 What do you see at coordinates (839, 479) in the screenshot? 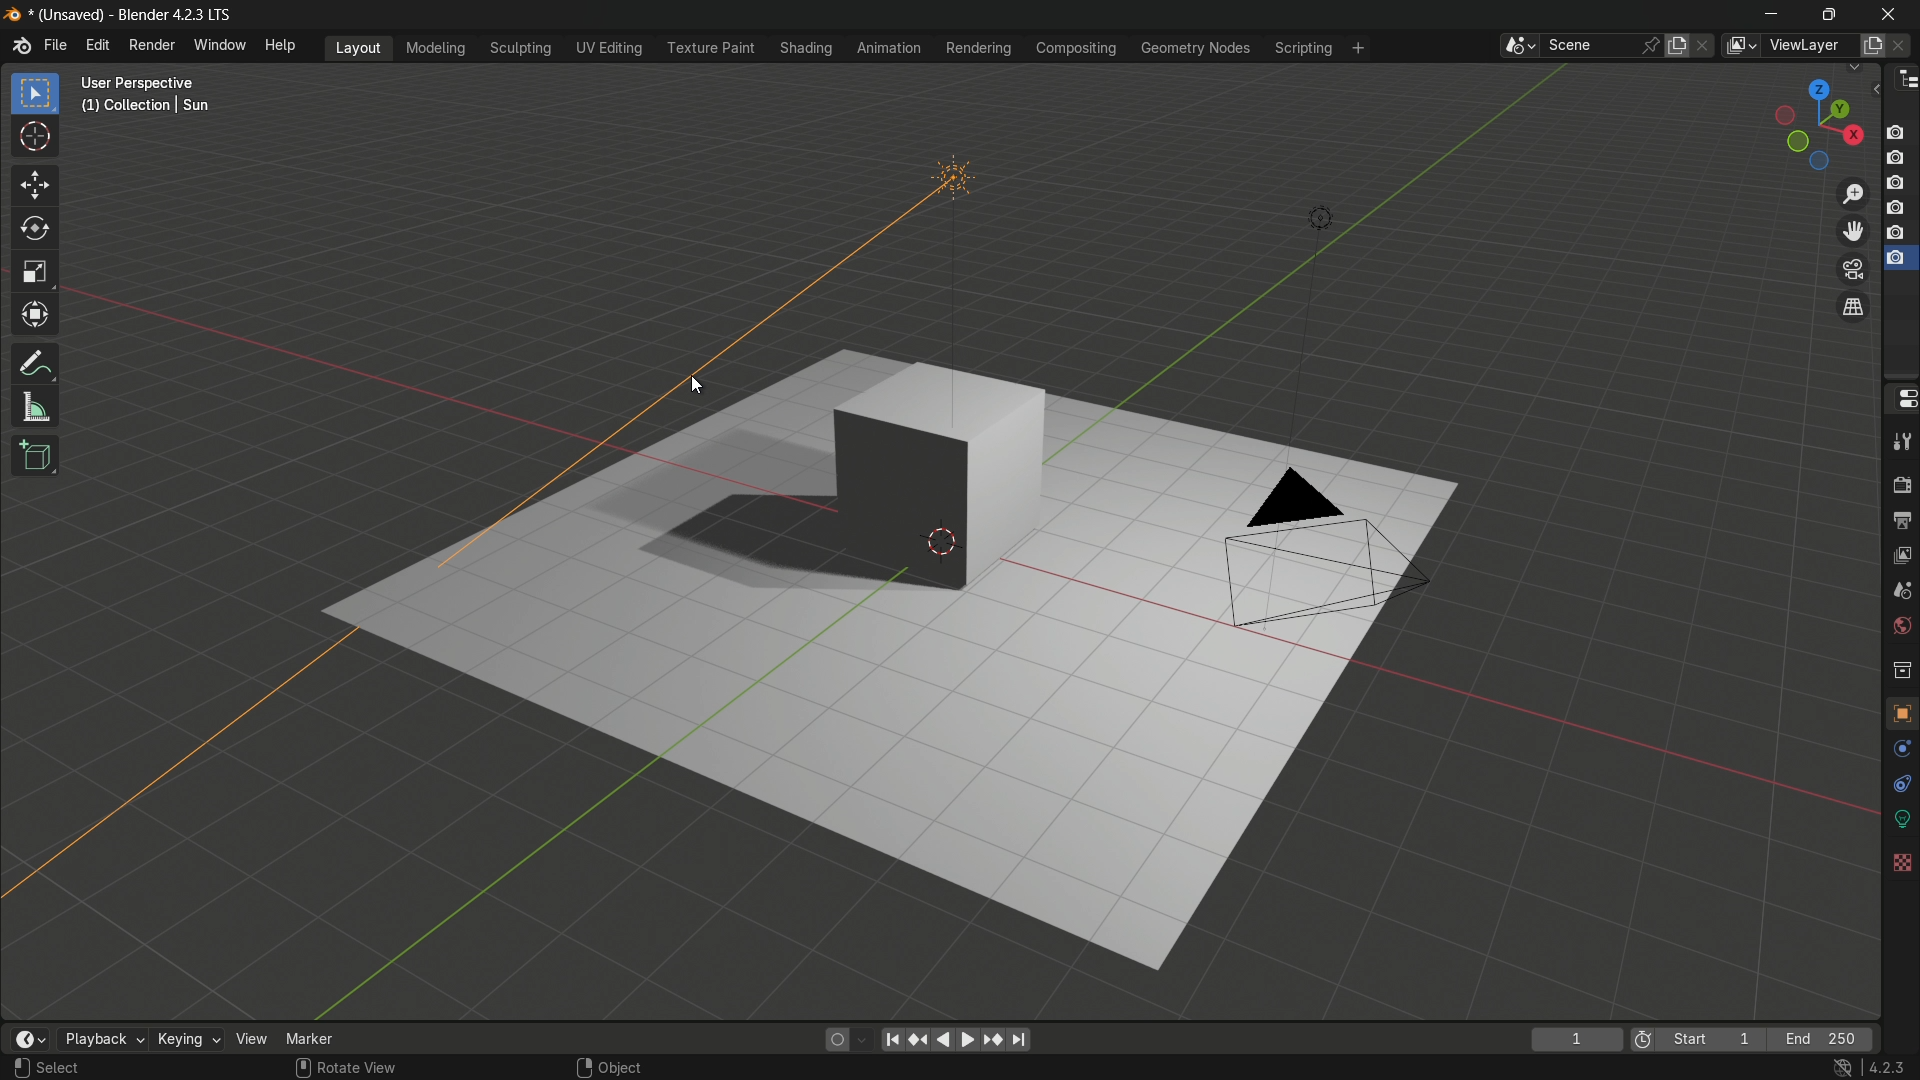
I see `cube and its shadow due to the rotation of the Sun` at bounding box center [839, 479].